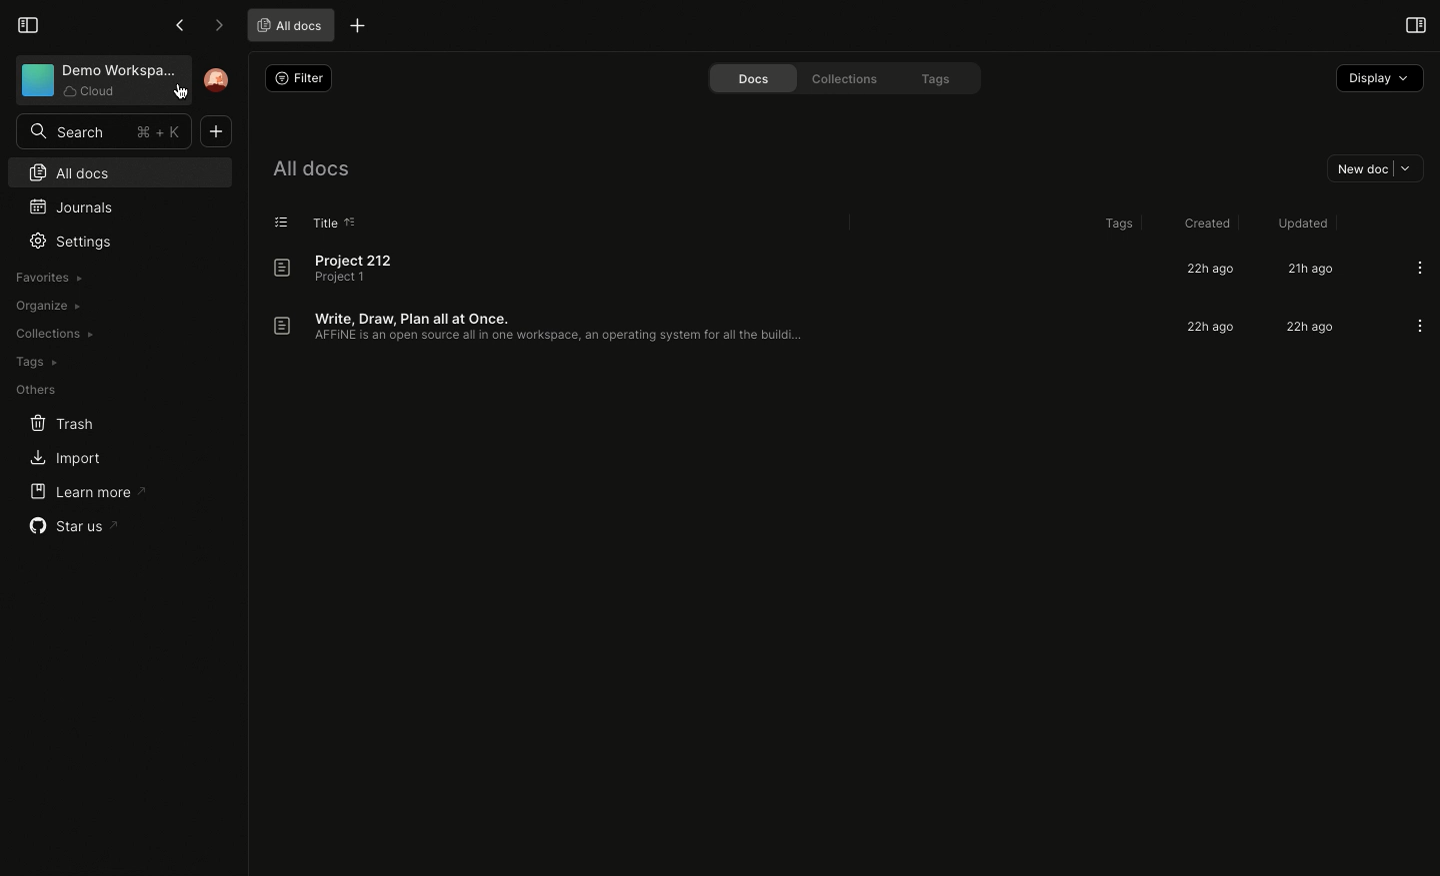  I want to click on 21h ago, so click(1309, 270).